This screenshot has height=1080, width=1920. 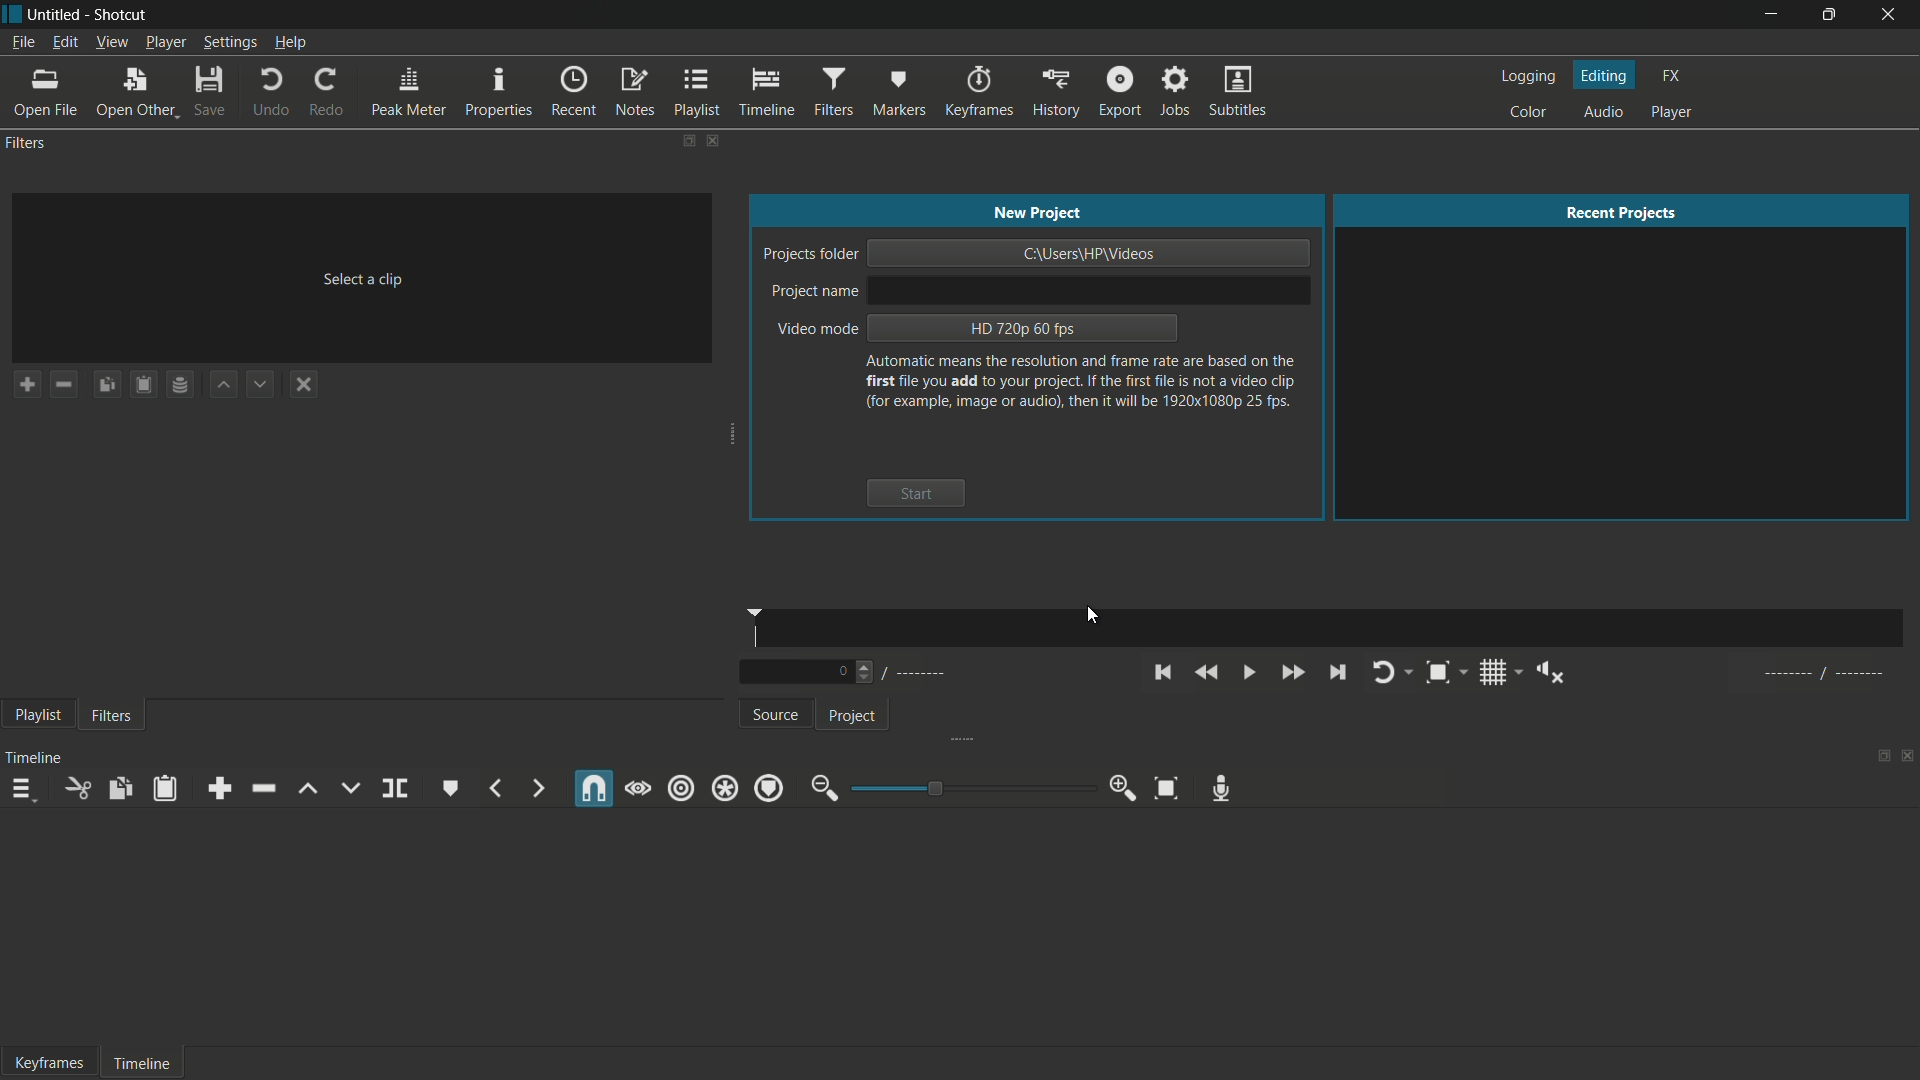 What do you see at coordinates (1553, 673) in the screenshot?
I see `show volume control` at bounding box center [1553, 673].